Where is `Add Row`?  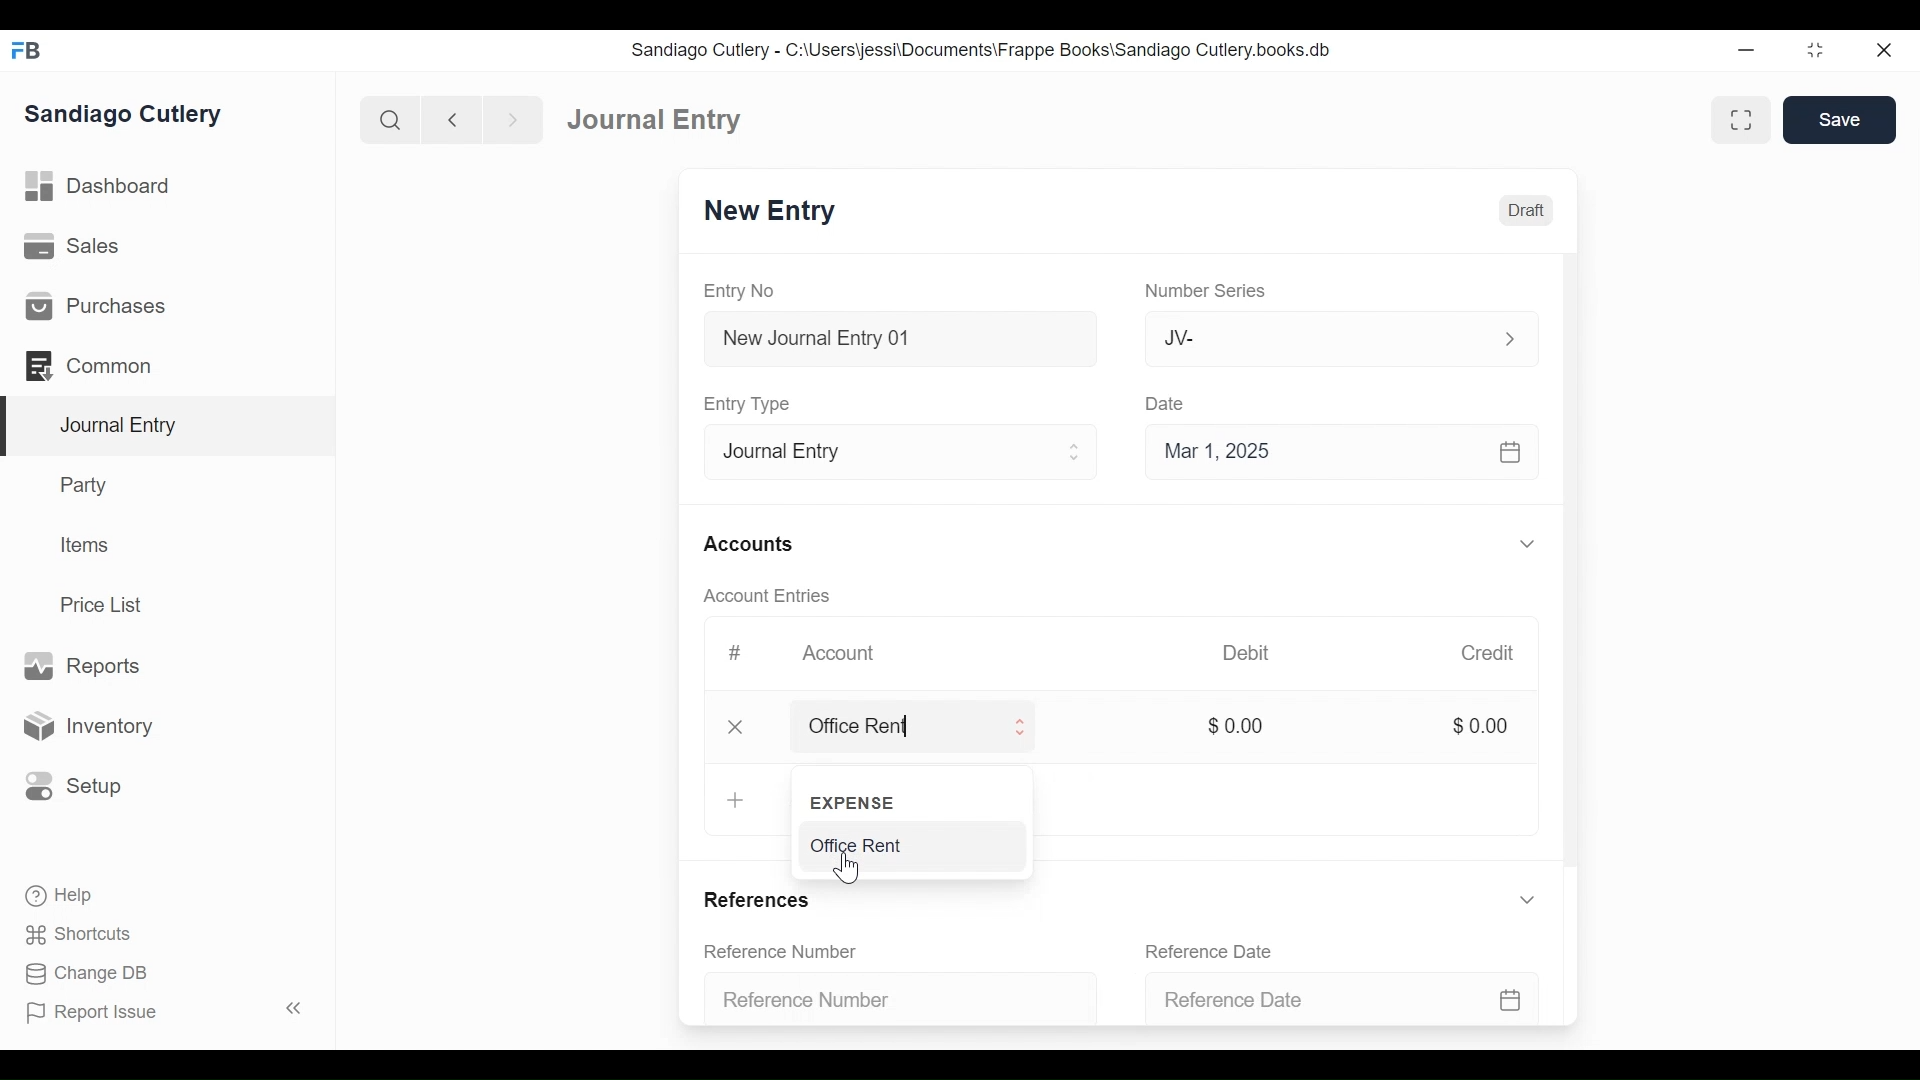 Add Row is located at coordinates (735, 802).